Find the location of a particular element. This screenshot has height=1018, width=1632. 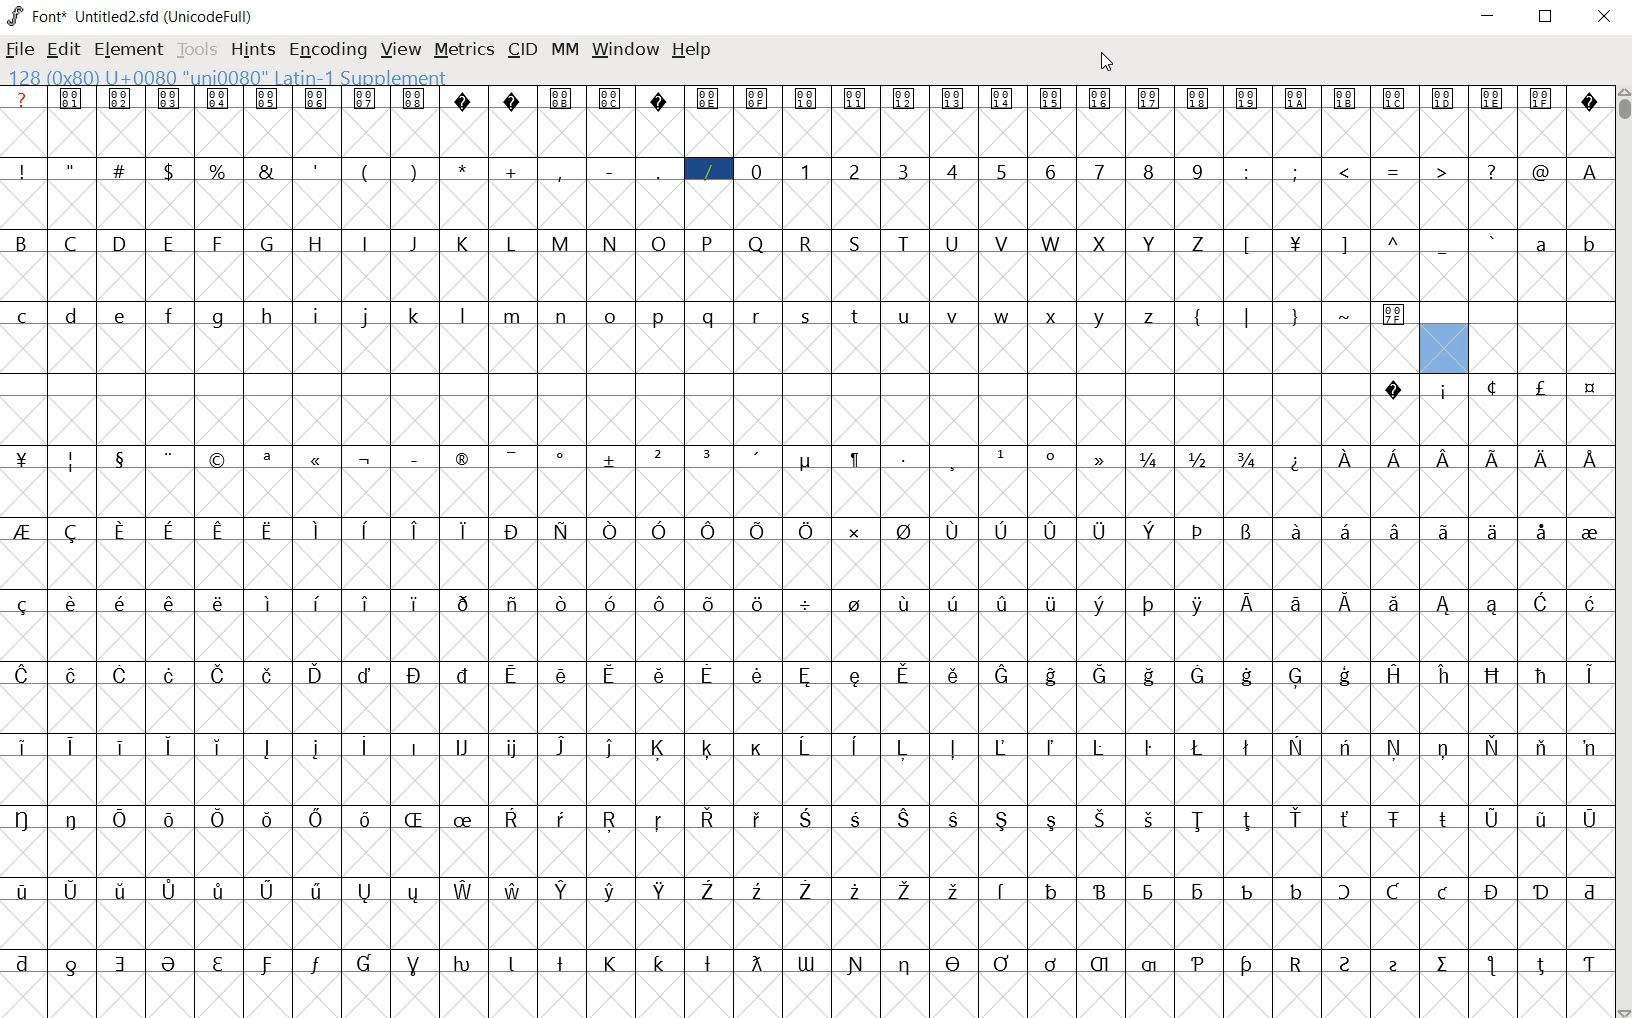

glyph is located at coordinates (1198, 99).